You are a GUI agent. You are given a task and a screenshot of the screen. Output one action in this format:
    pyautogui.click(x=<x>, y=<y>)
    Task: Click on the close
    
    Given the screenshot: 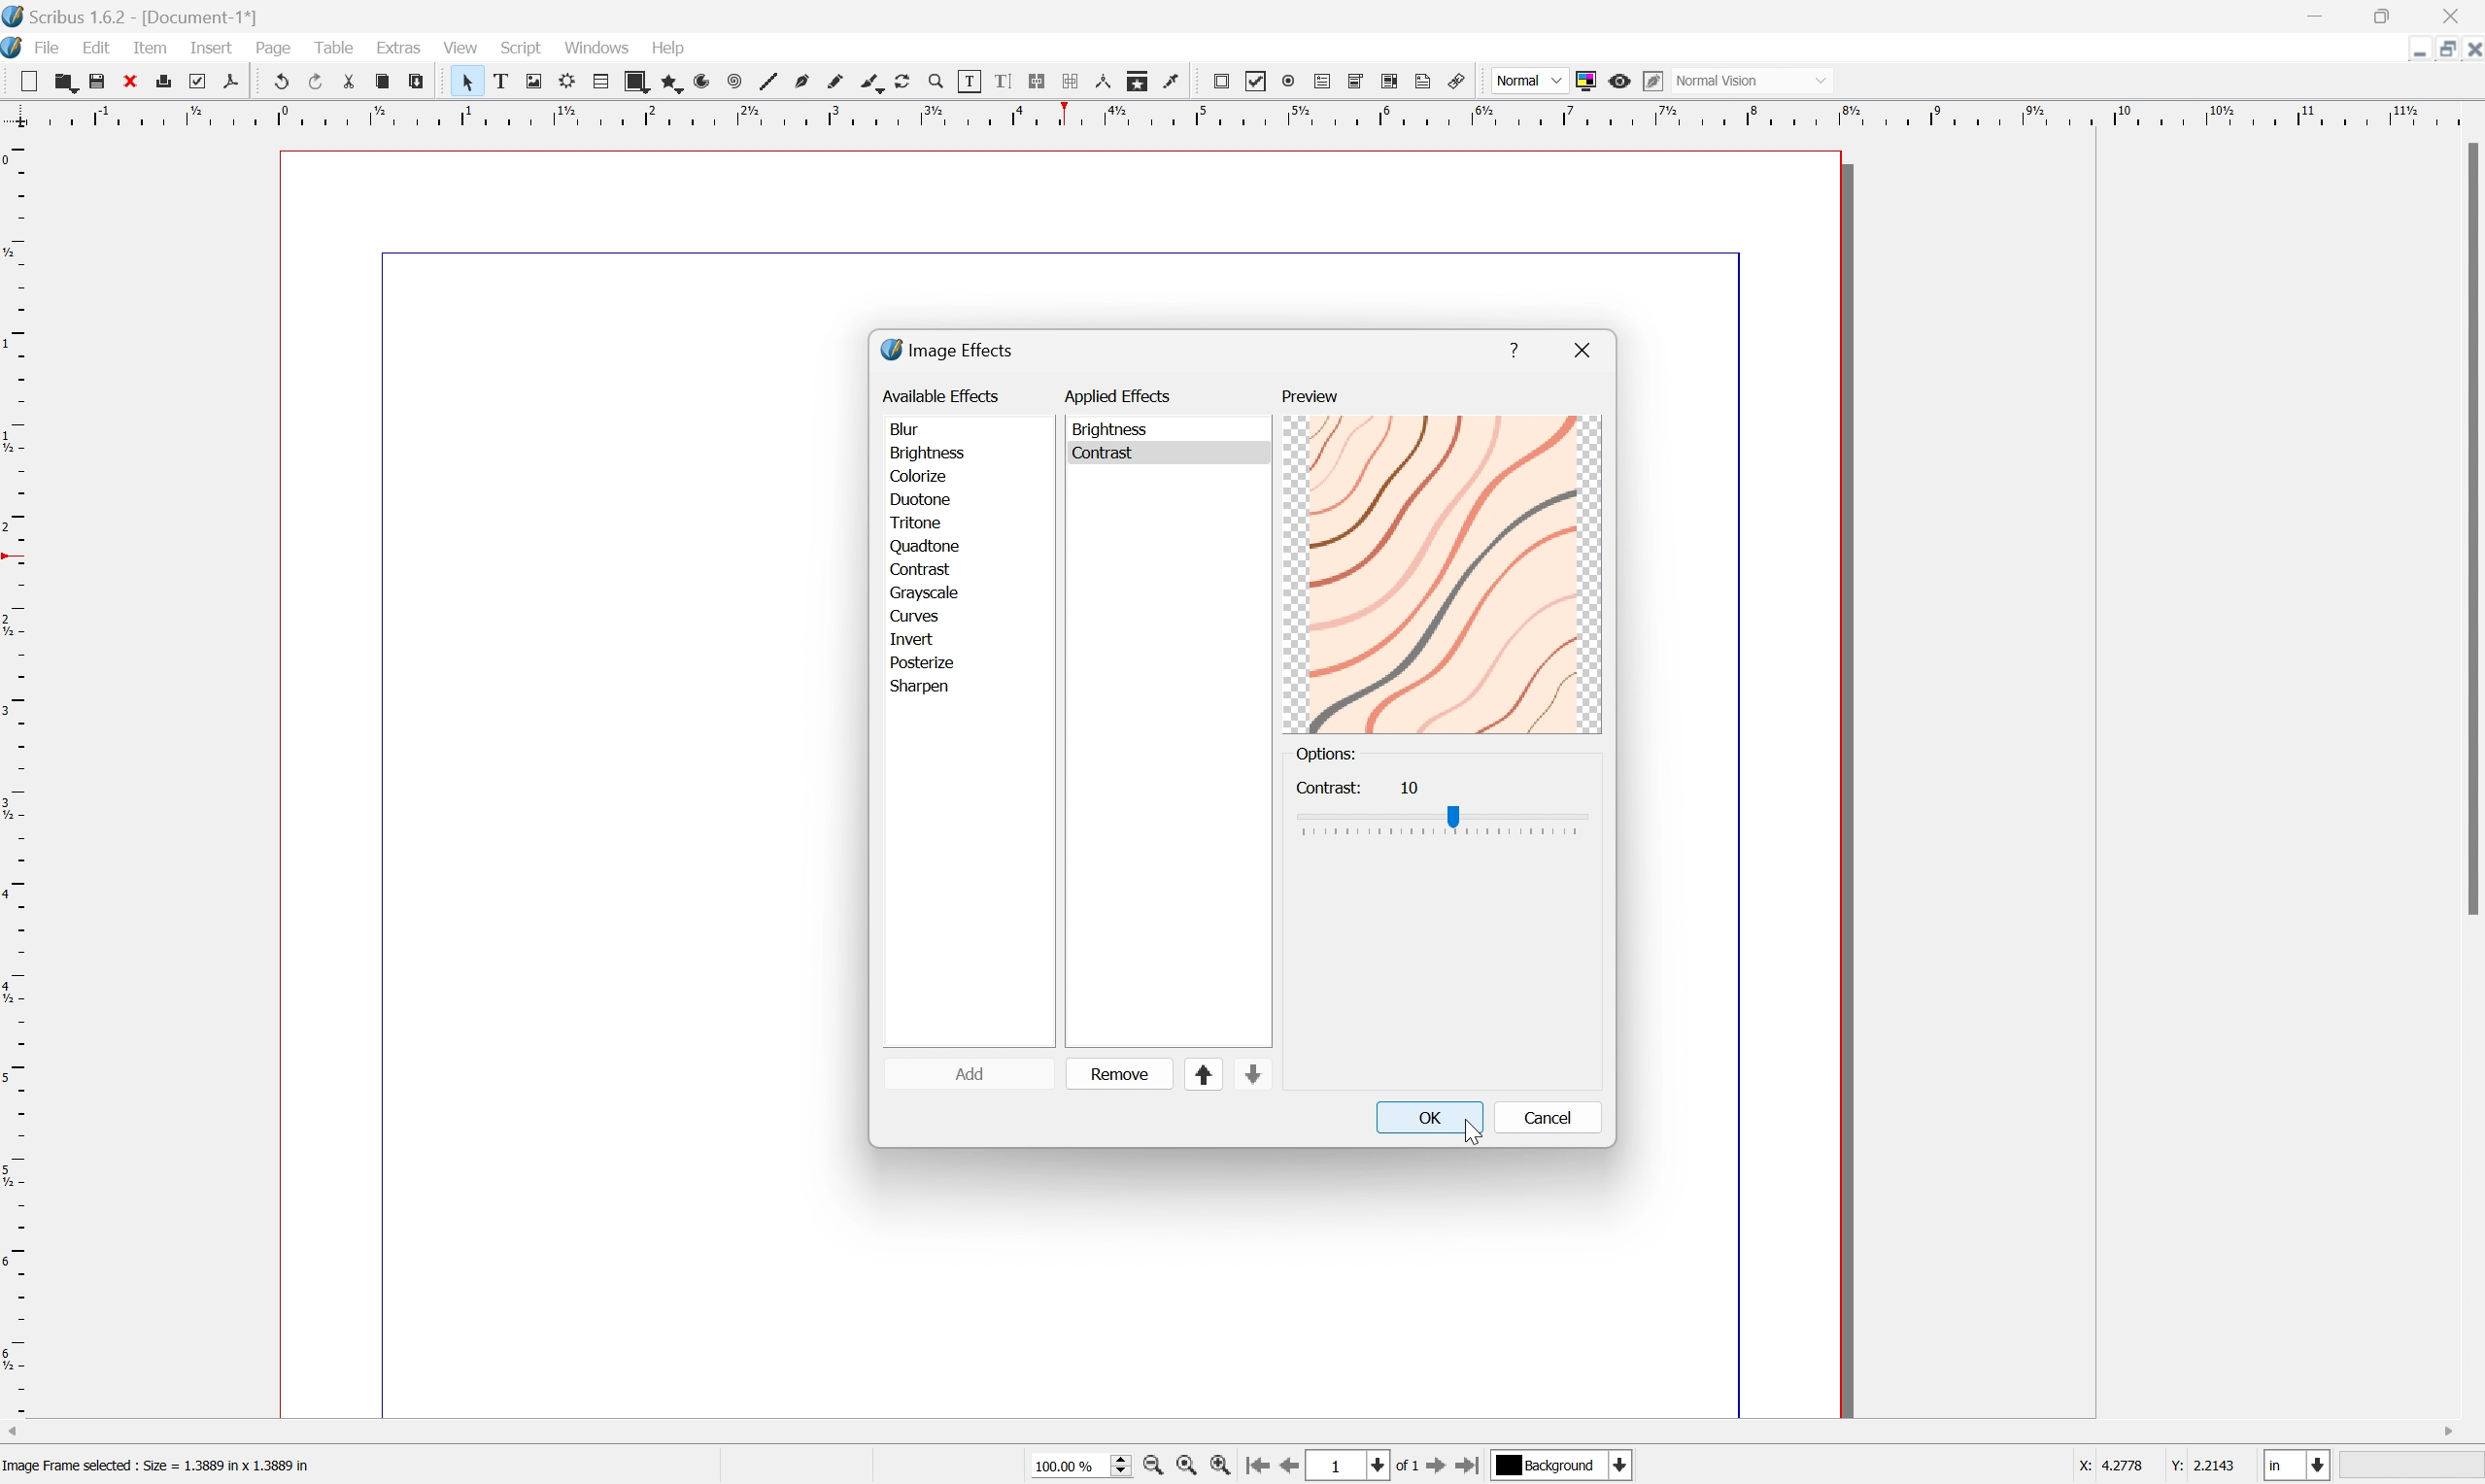 What is the action you would take?
    pyautogui.click(x=1586, y=347)
    